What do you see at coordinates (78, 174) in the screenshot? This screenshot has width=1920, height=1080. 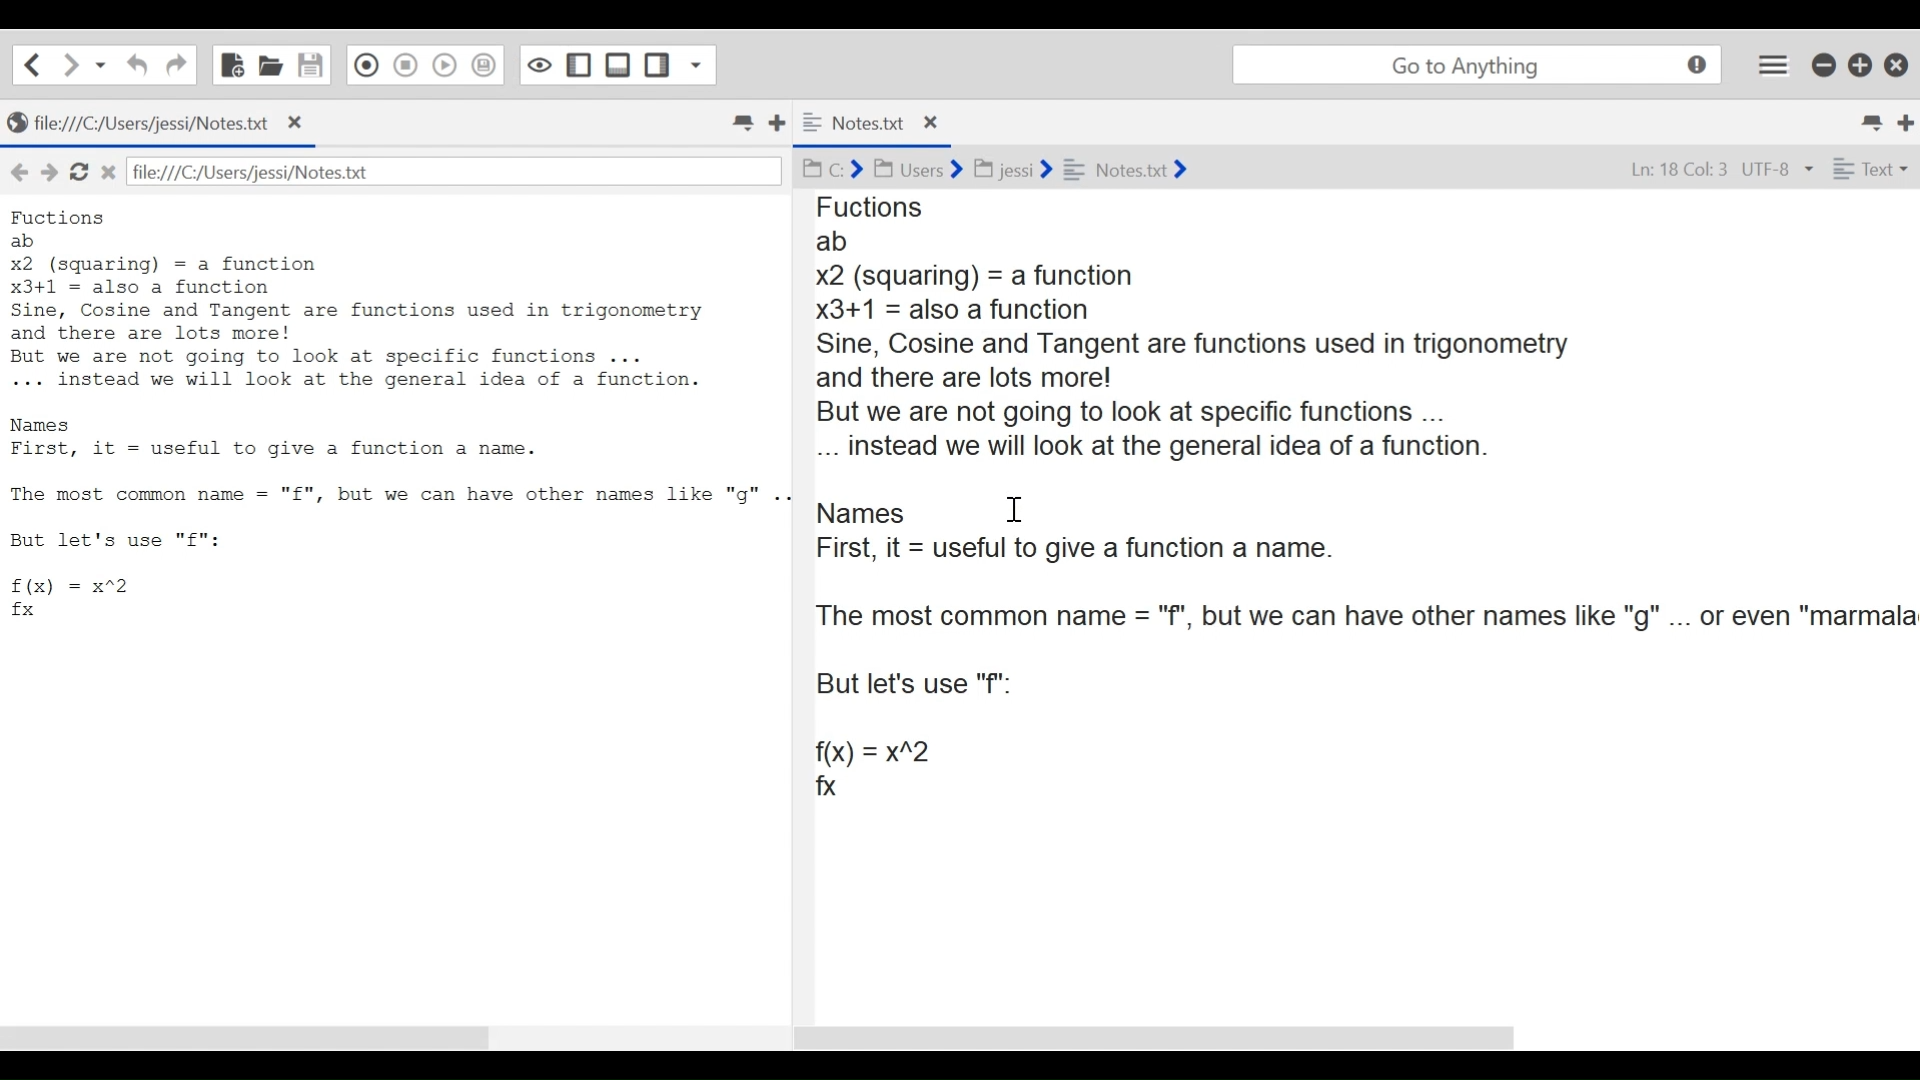 I see `reload` at bounding box center [78, 174].